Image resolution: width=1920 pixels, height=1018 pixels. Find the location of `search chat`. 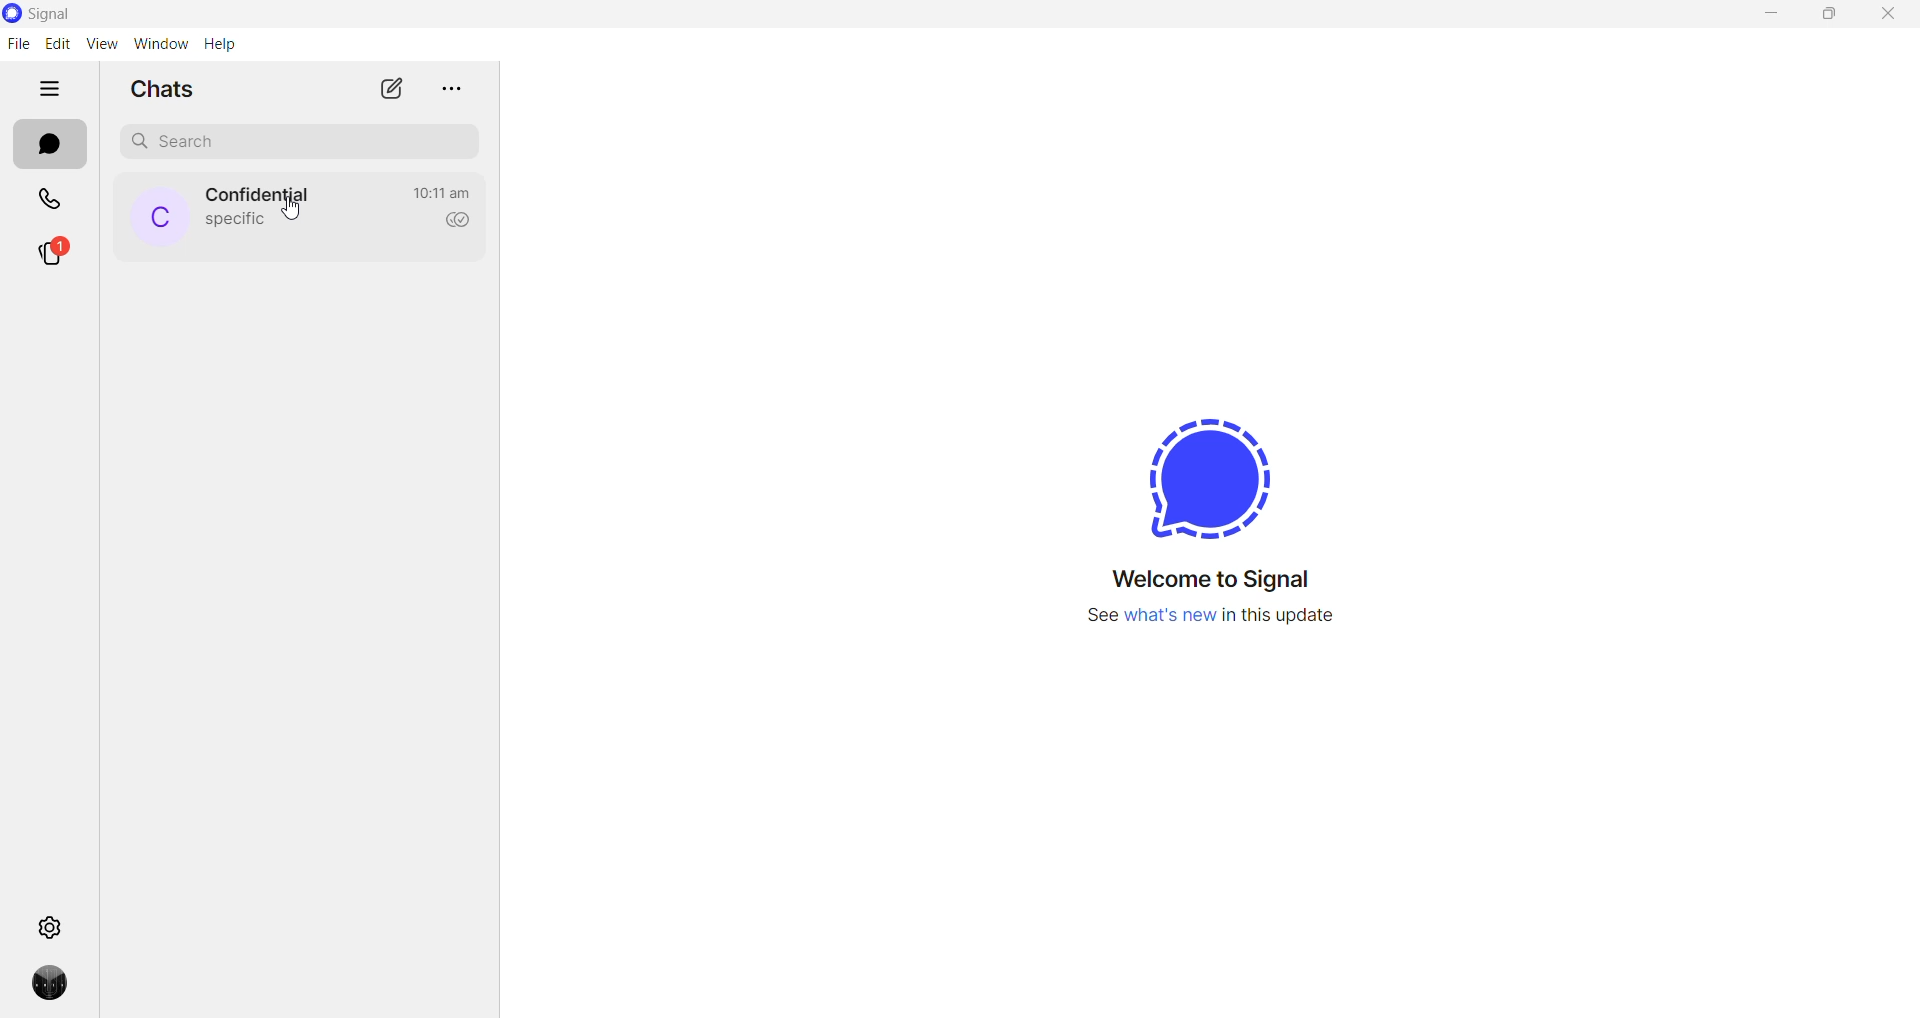

search chat is located at coordinates (302, 142).